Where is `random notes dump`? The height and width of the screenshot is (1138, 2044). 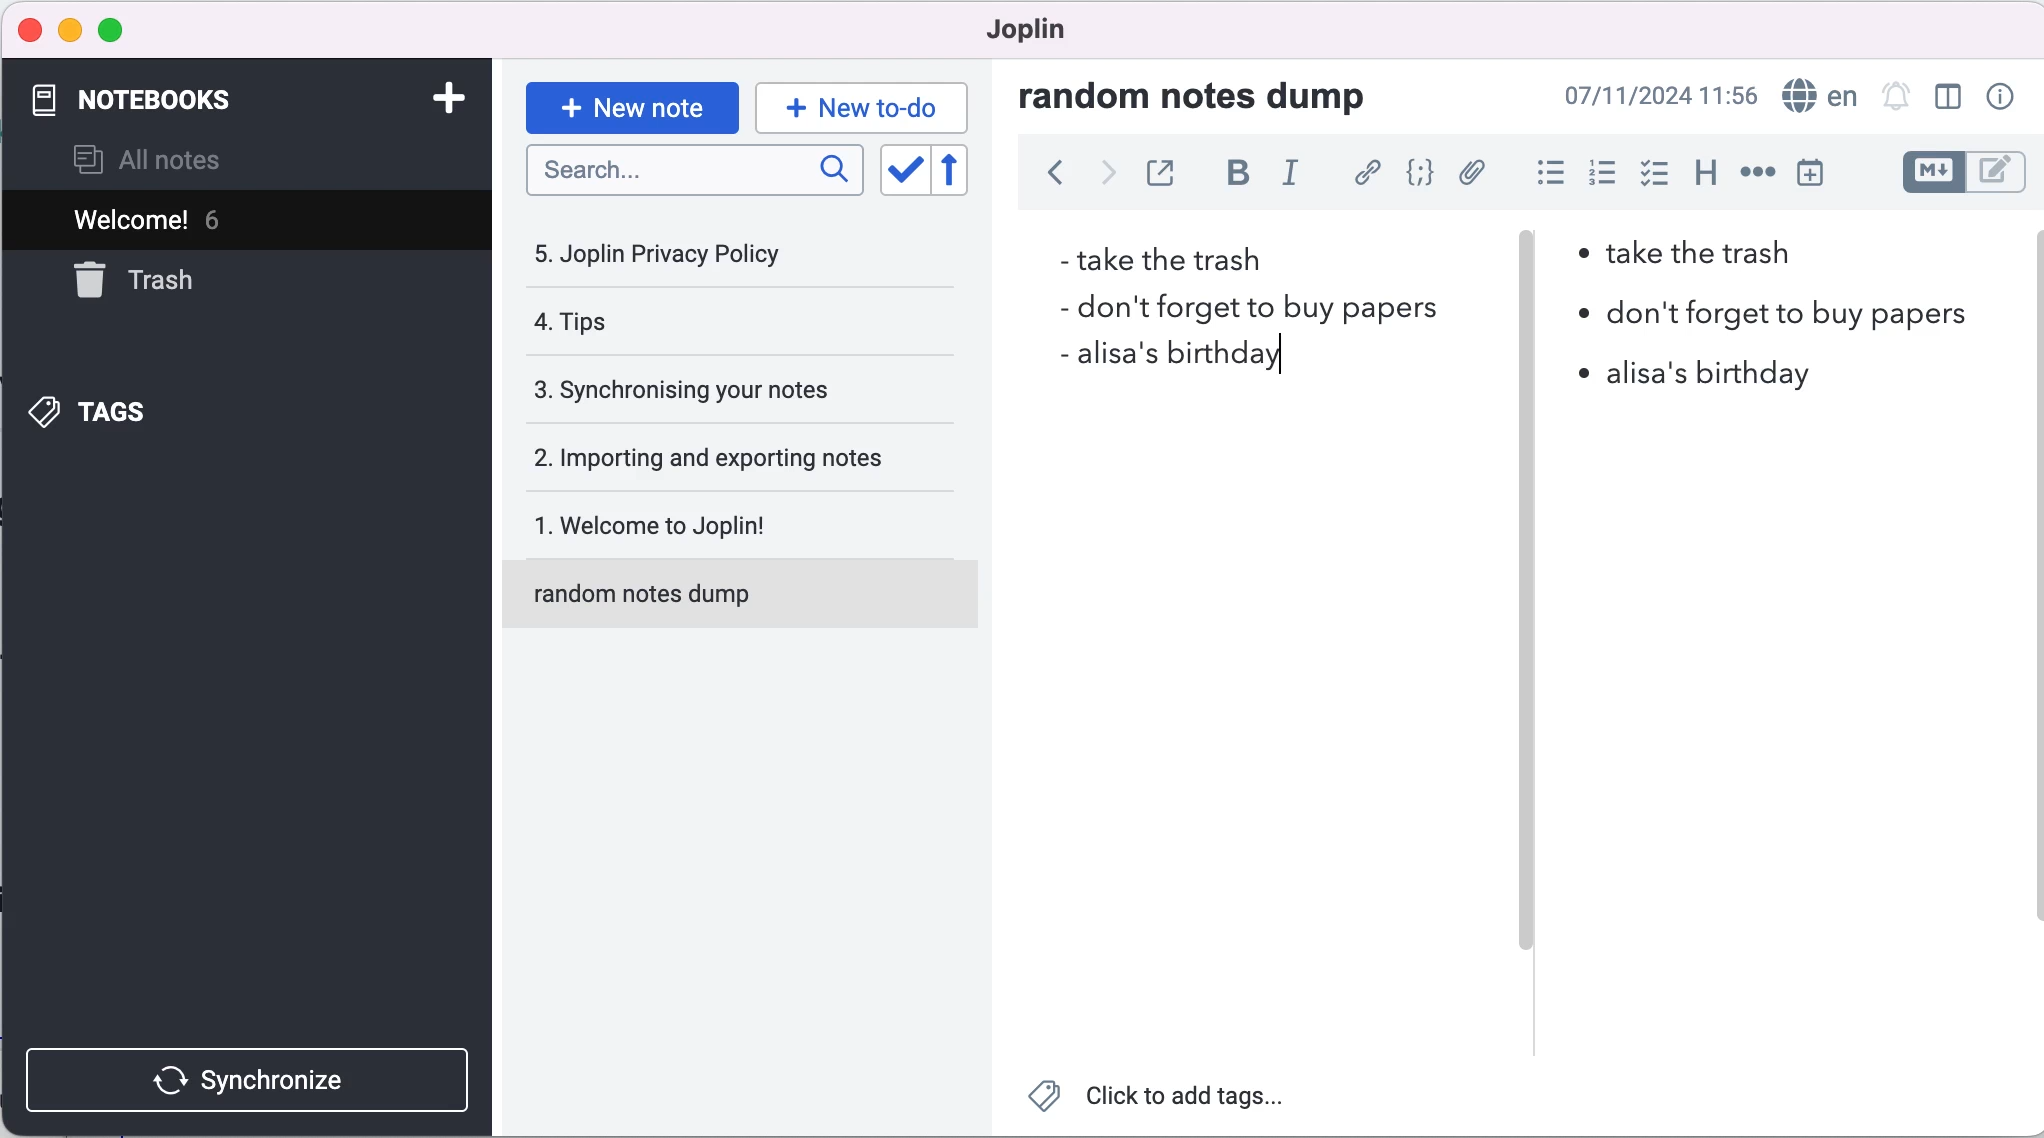
random notes dump is located at coordinates (1212, 95).